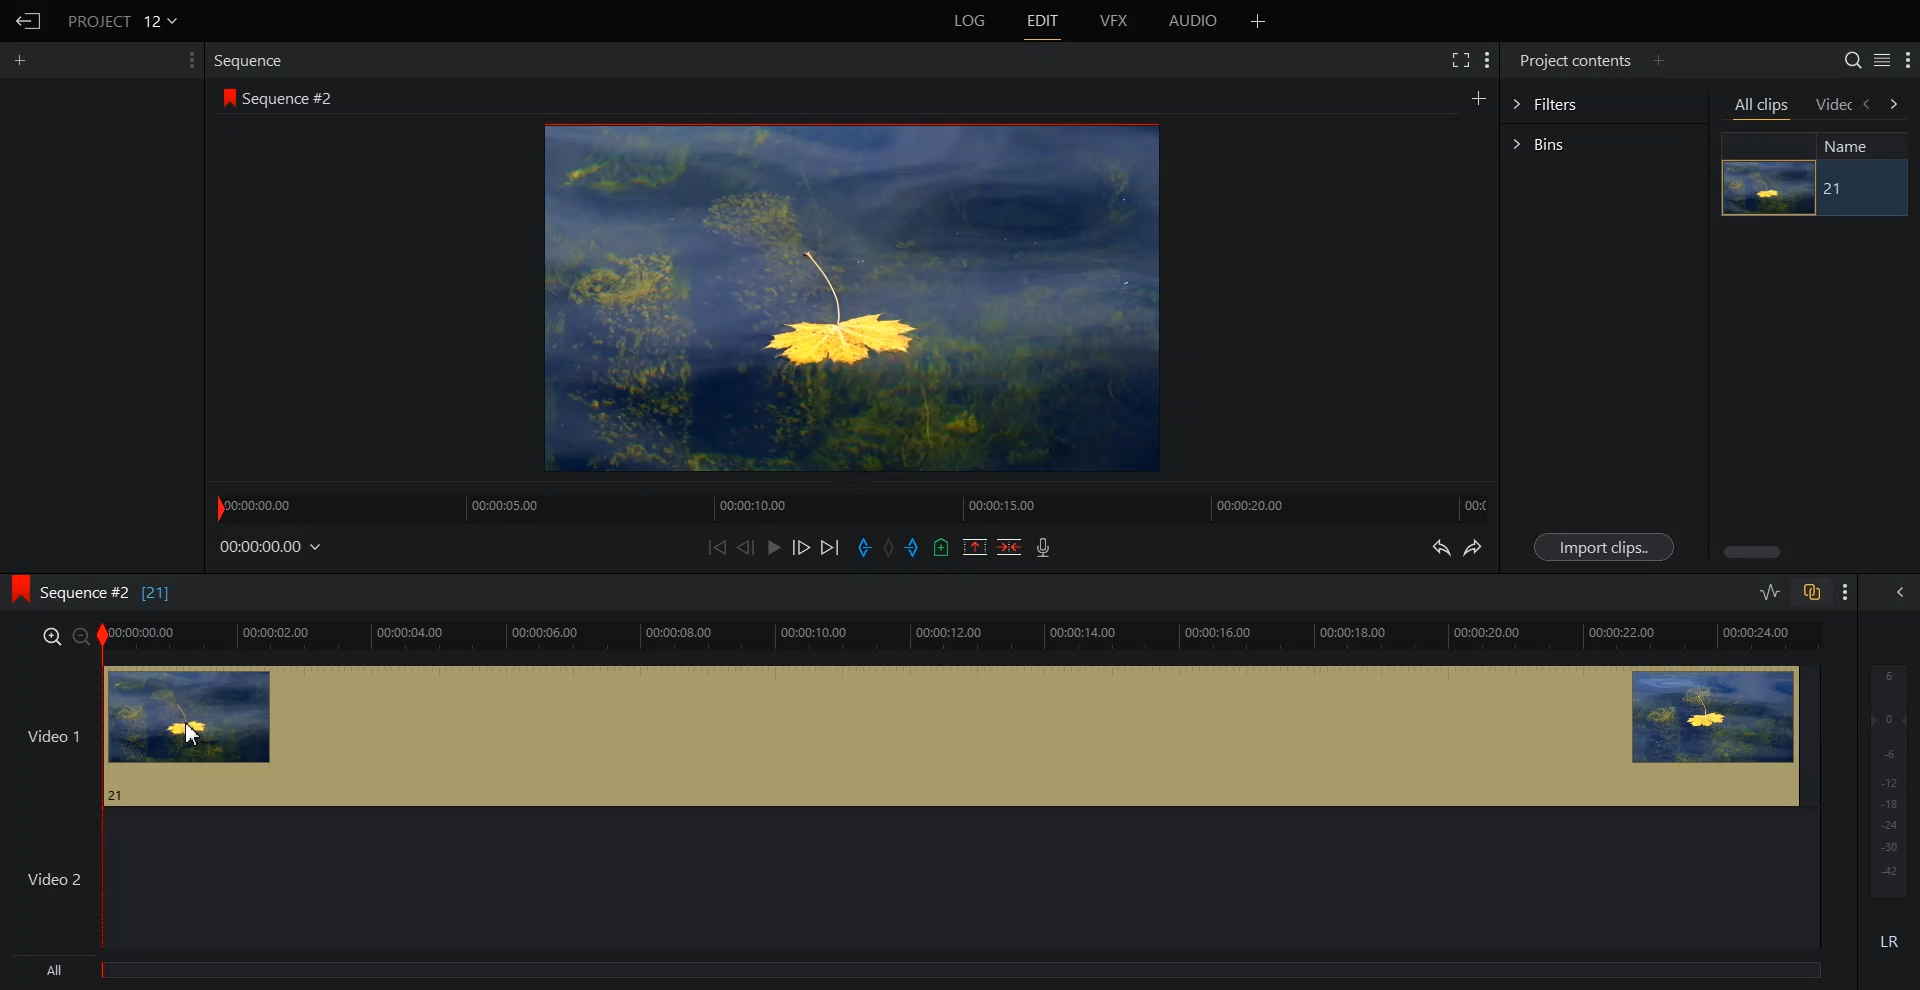 This screenshot has width=1920, height=990. What do you see at coordinates (1044, 547) in the screenshot?
I see `Record Video` at bounding box center [1044, 547].